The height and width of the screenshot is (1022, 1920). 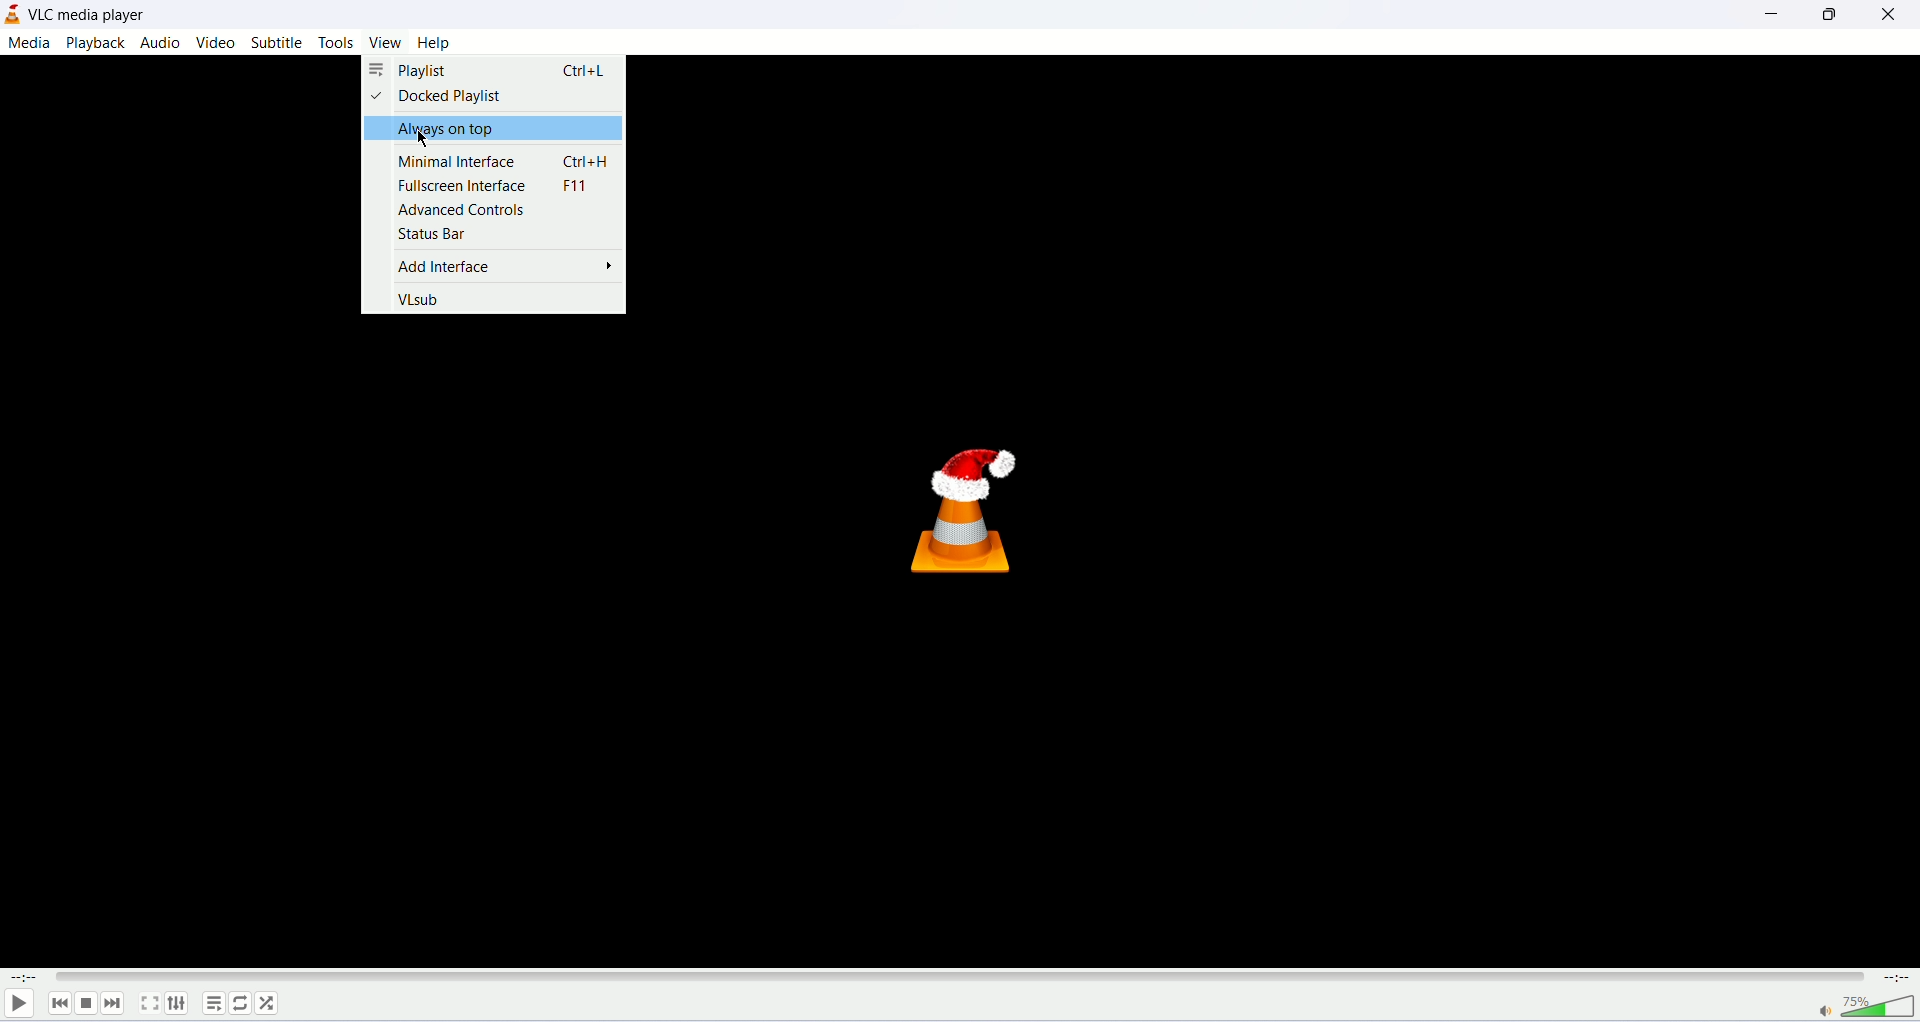 What do you see at coordinates (958, 975) in the screenshot?
I see `progress bar` at bounding box center [958, 975].